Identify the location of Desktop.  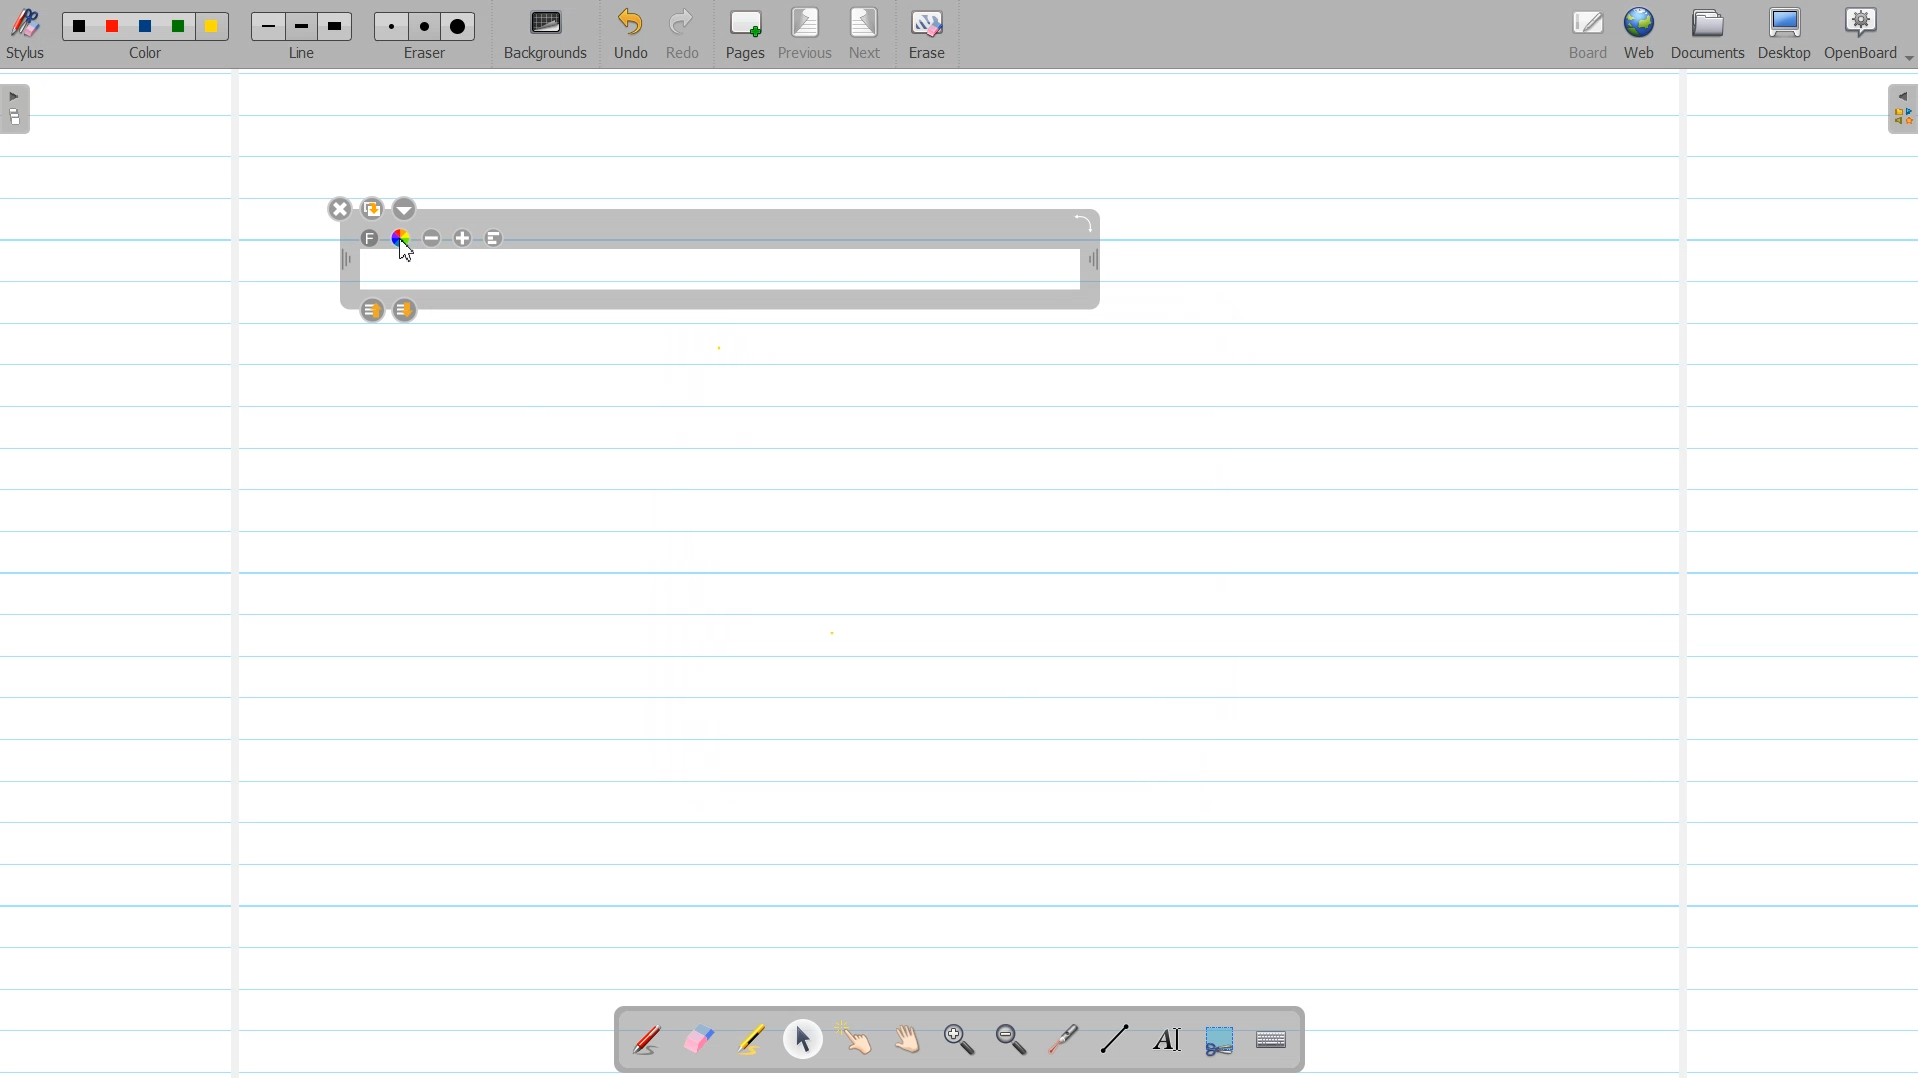
(1784, 35).